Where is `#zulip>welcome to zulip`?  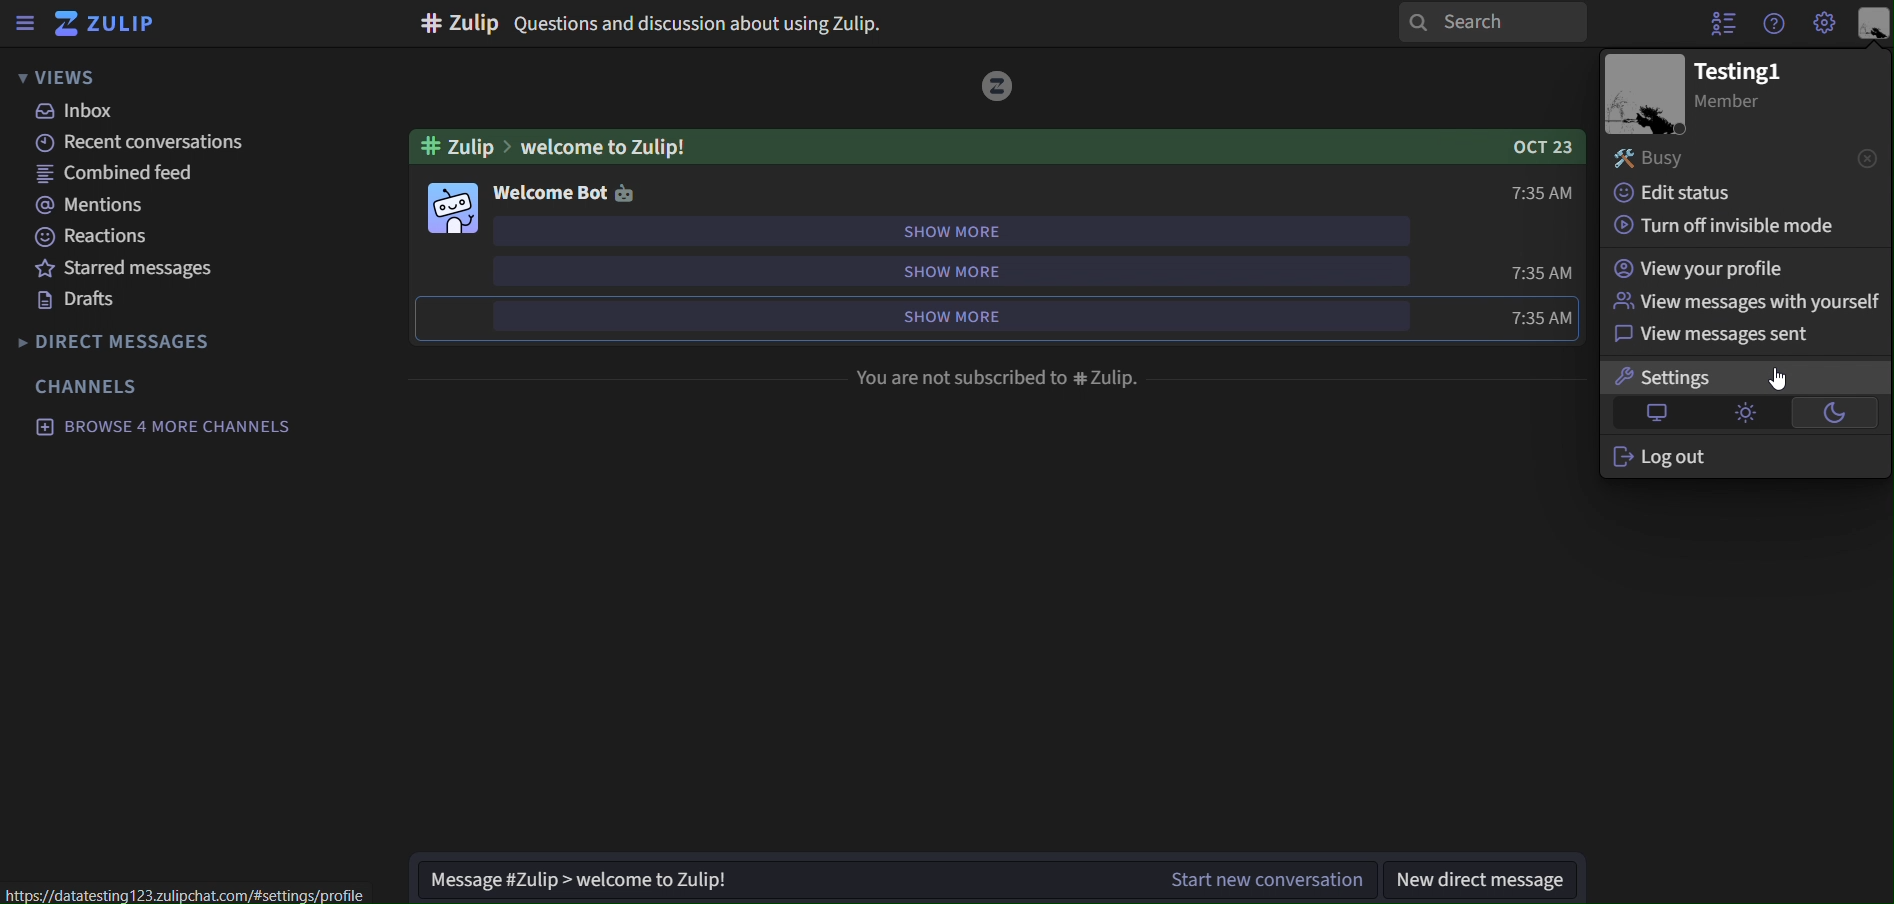
#zulip>welcome to zulip is located at coordinates (999, 147).